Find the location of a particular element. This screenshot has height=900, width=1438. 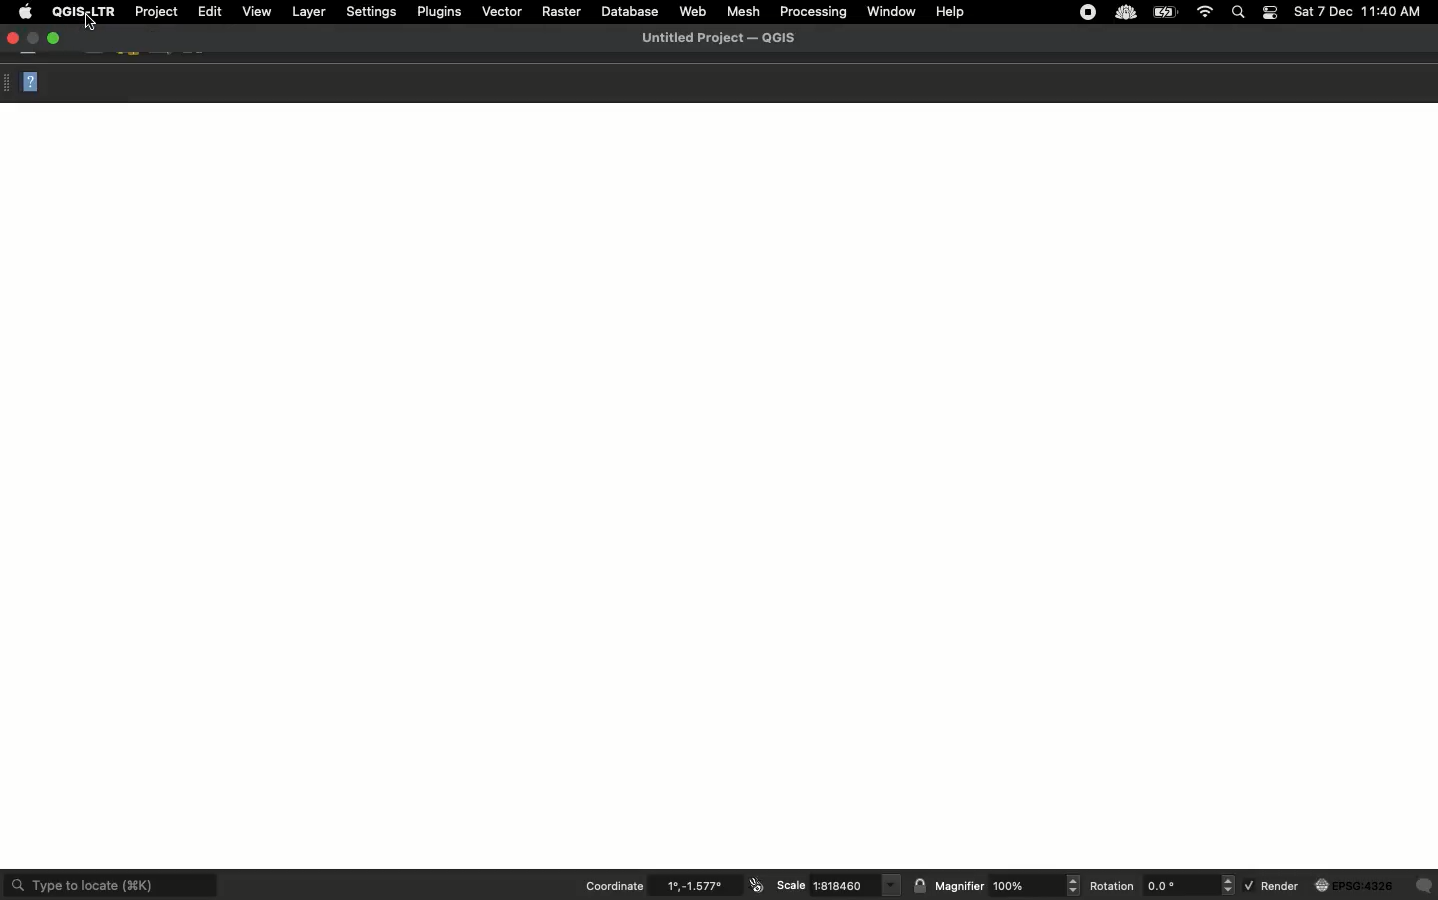

Help is located at coordinates (31, 82).